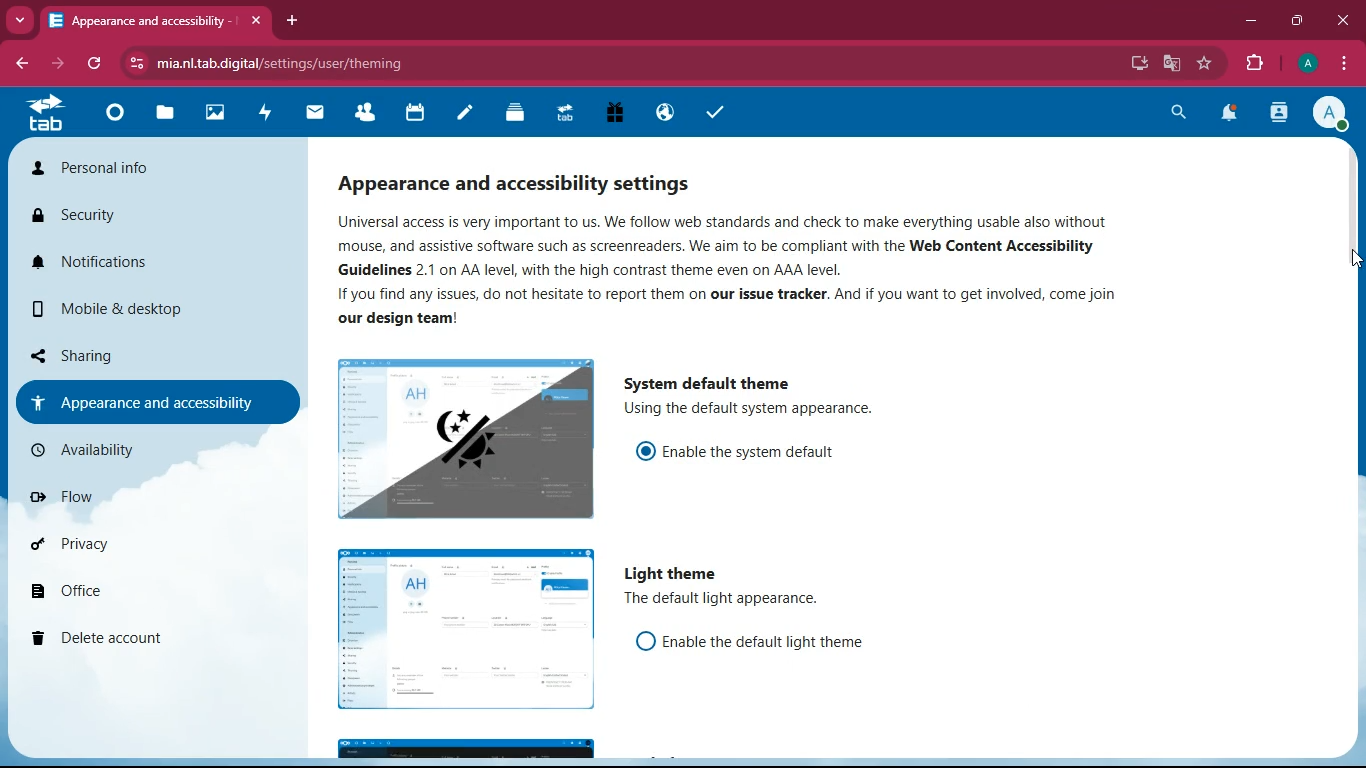 This screenshot has width=1366, height=768. What do you see at coordinates (467, 440) in the screenshot?
I see `image` at bounding box center [467, 440].